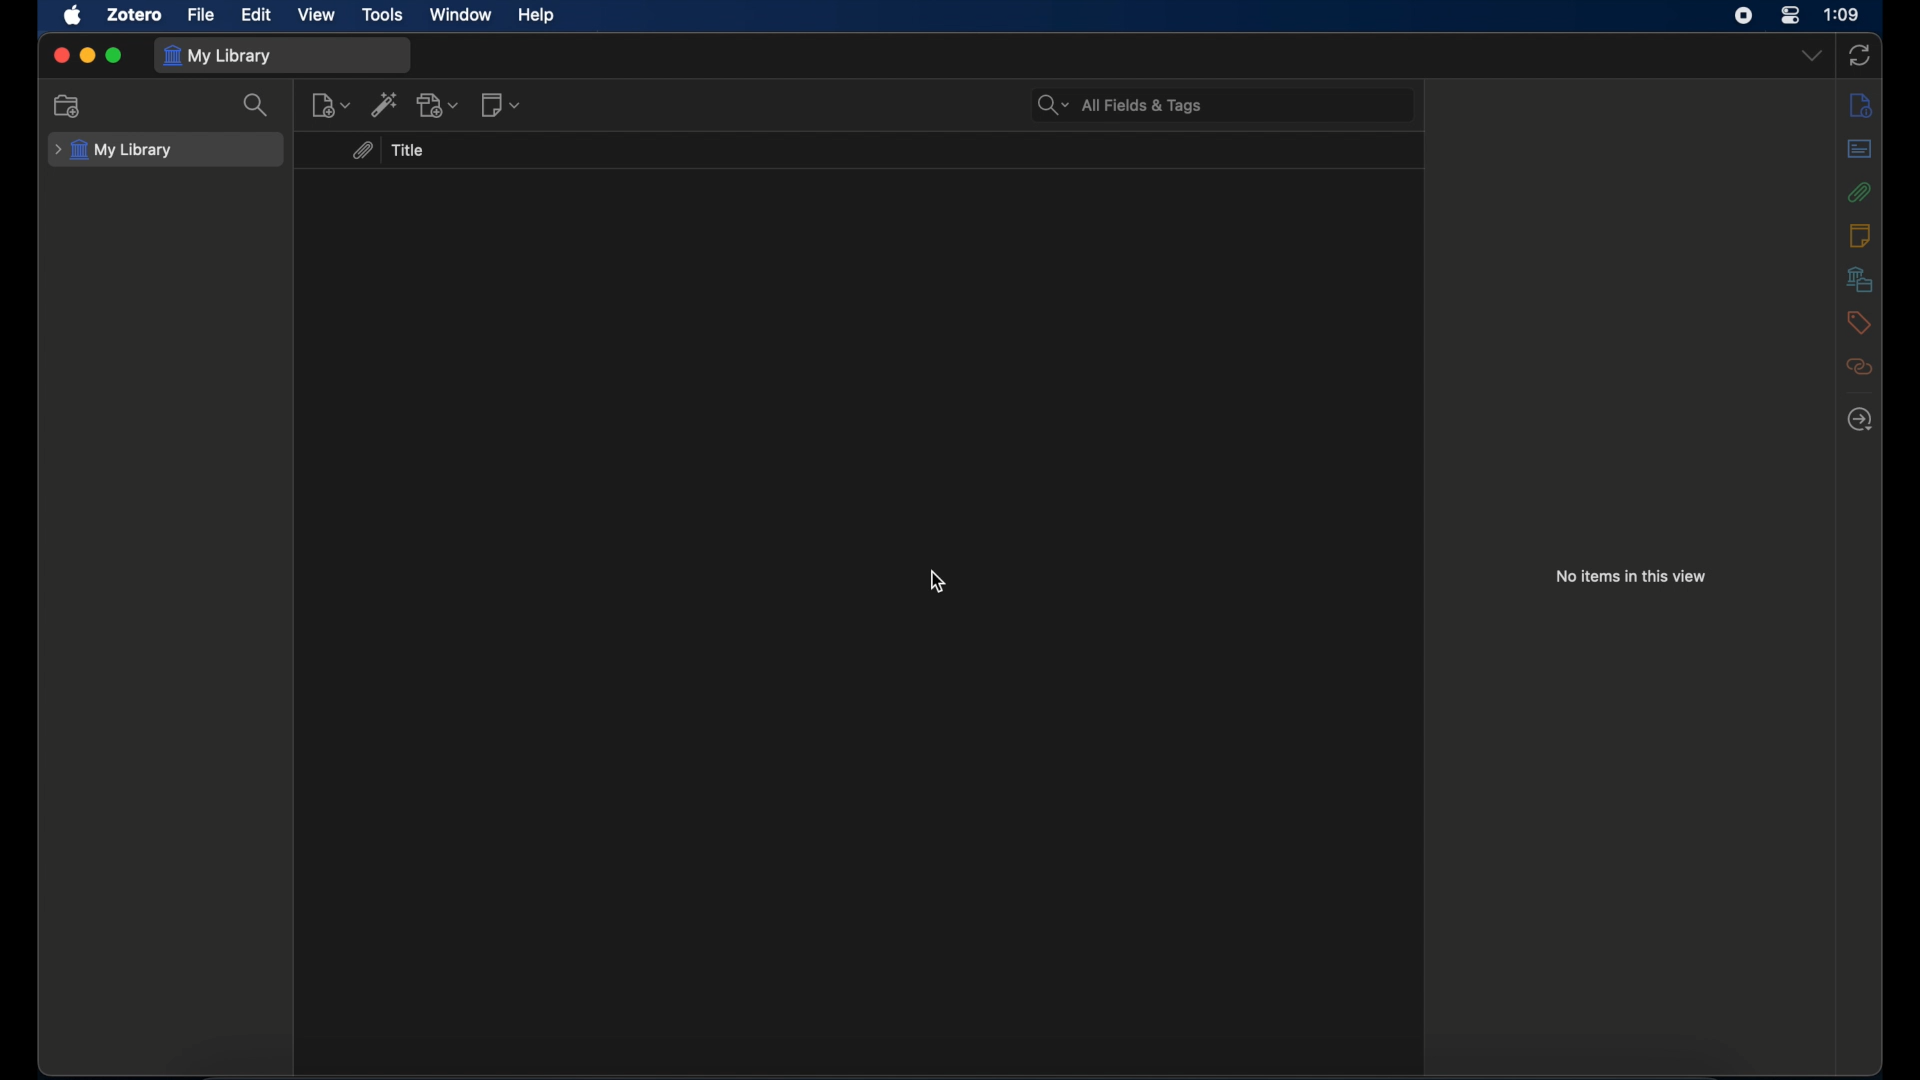  What do you see at coordinates (1862, 106) in the screenshot?
I see `info` at bounding box center [1862, 106].